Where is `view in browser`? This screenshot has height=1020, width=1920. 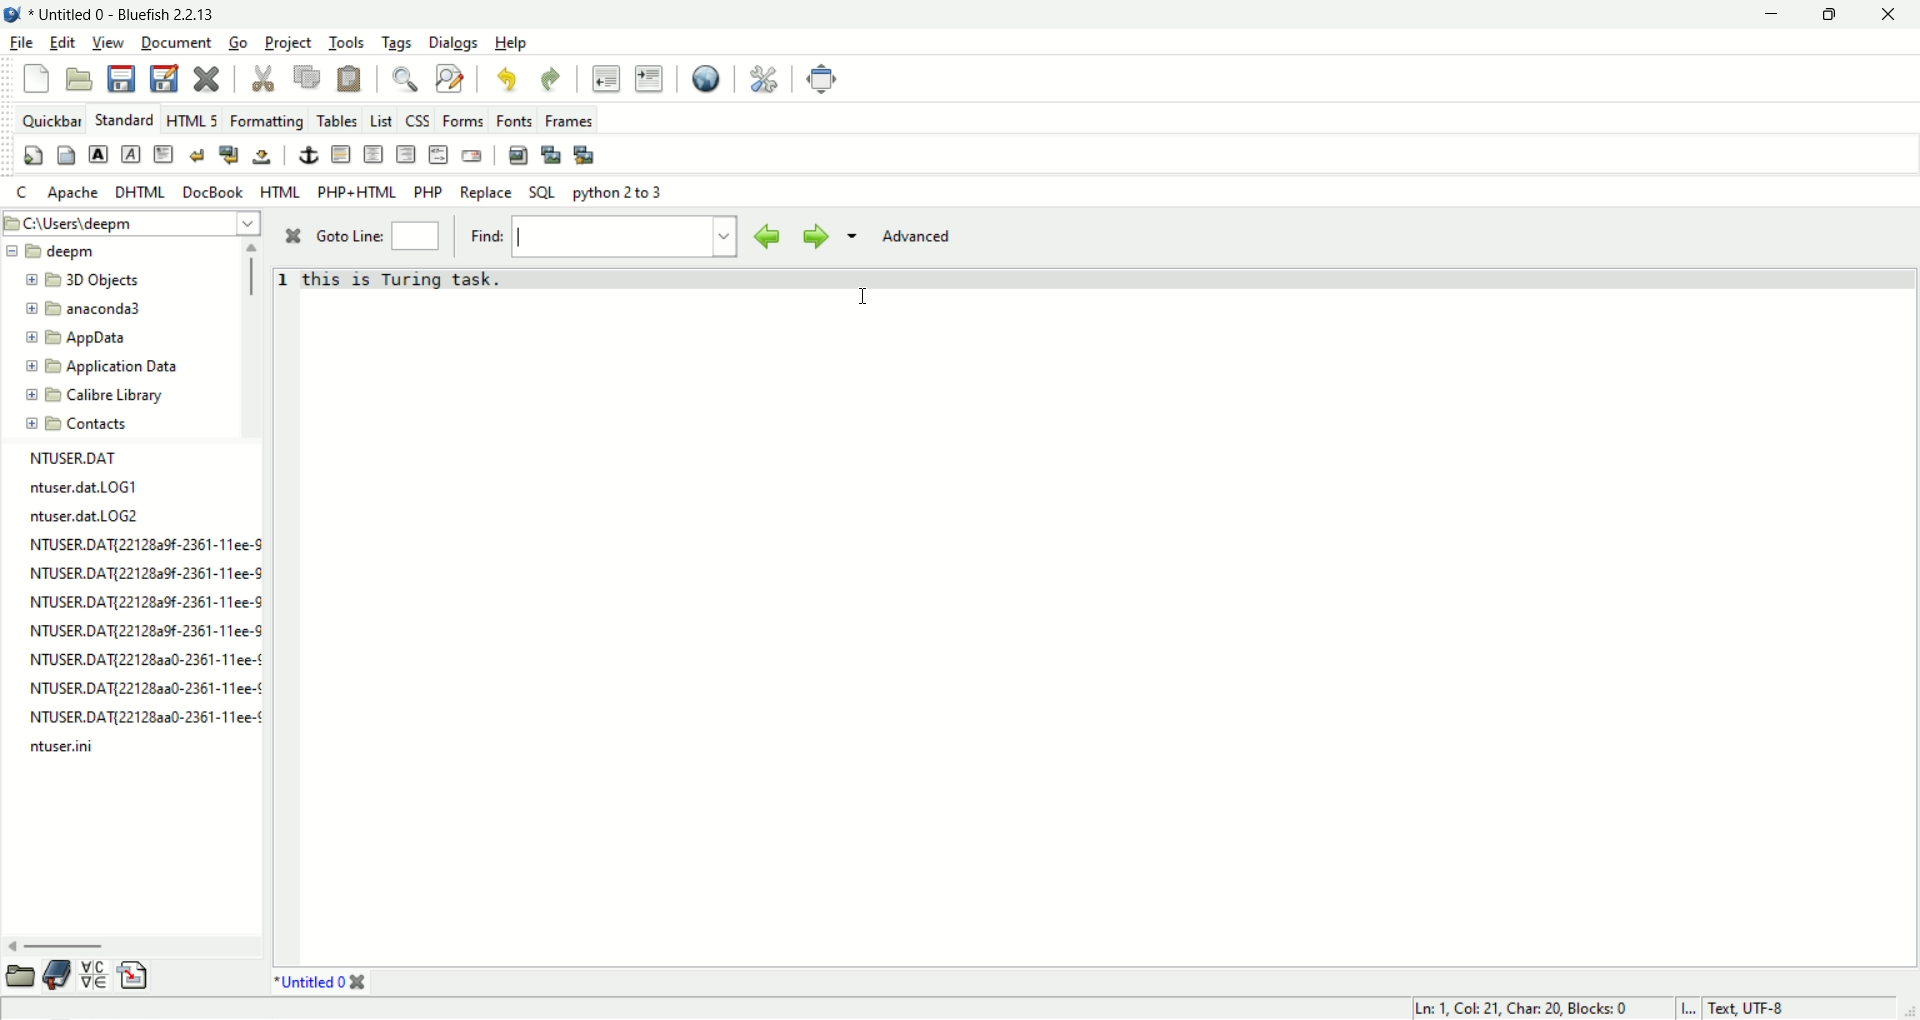 view in browser is located at coordinates (706, 80).